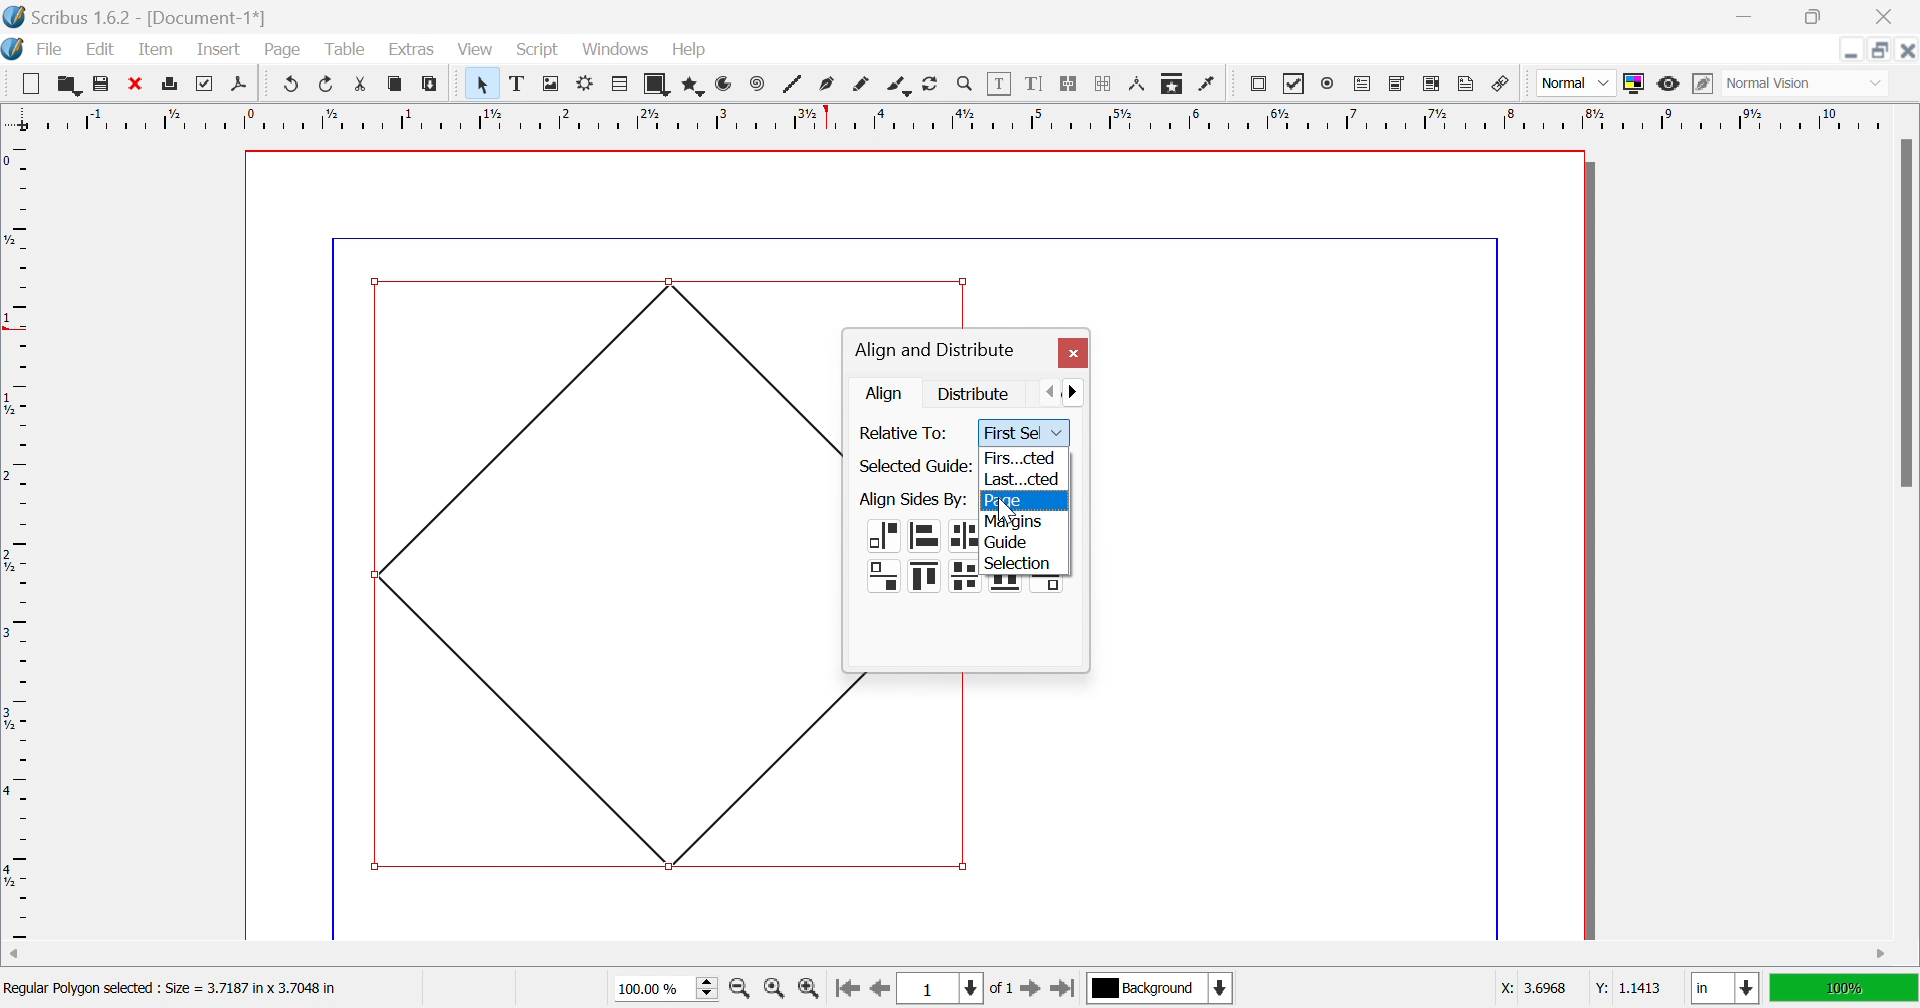 The height and width of the screenshot is (1008, 1920). What do you see at coordinates (328, 83) in the screenshot?
I see `Redo` at bounding box center [328, 83].